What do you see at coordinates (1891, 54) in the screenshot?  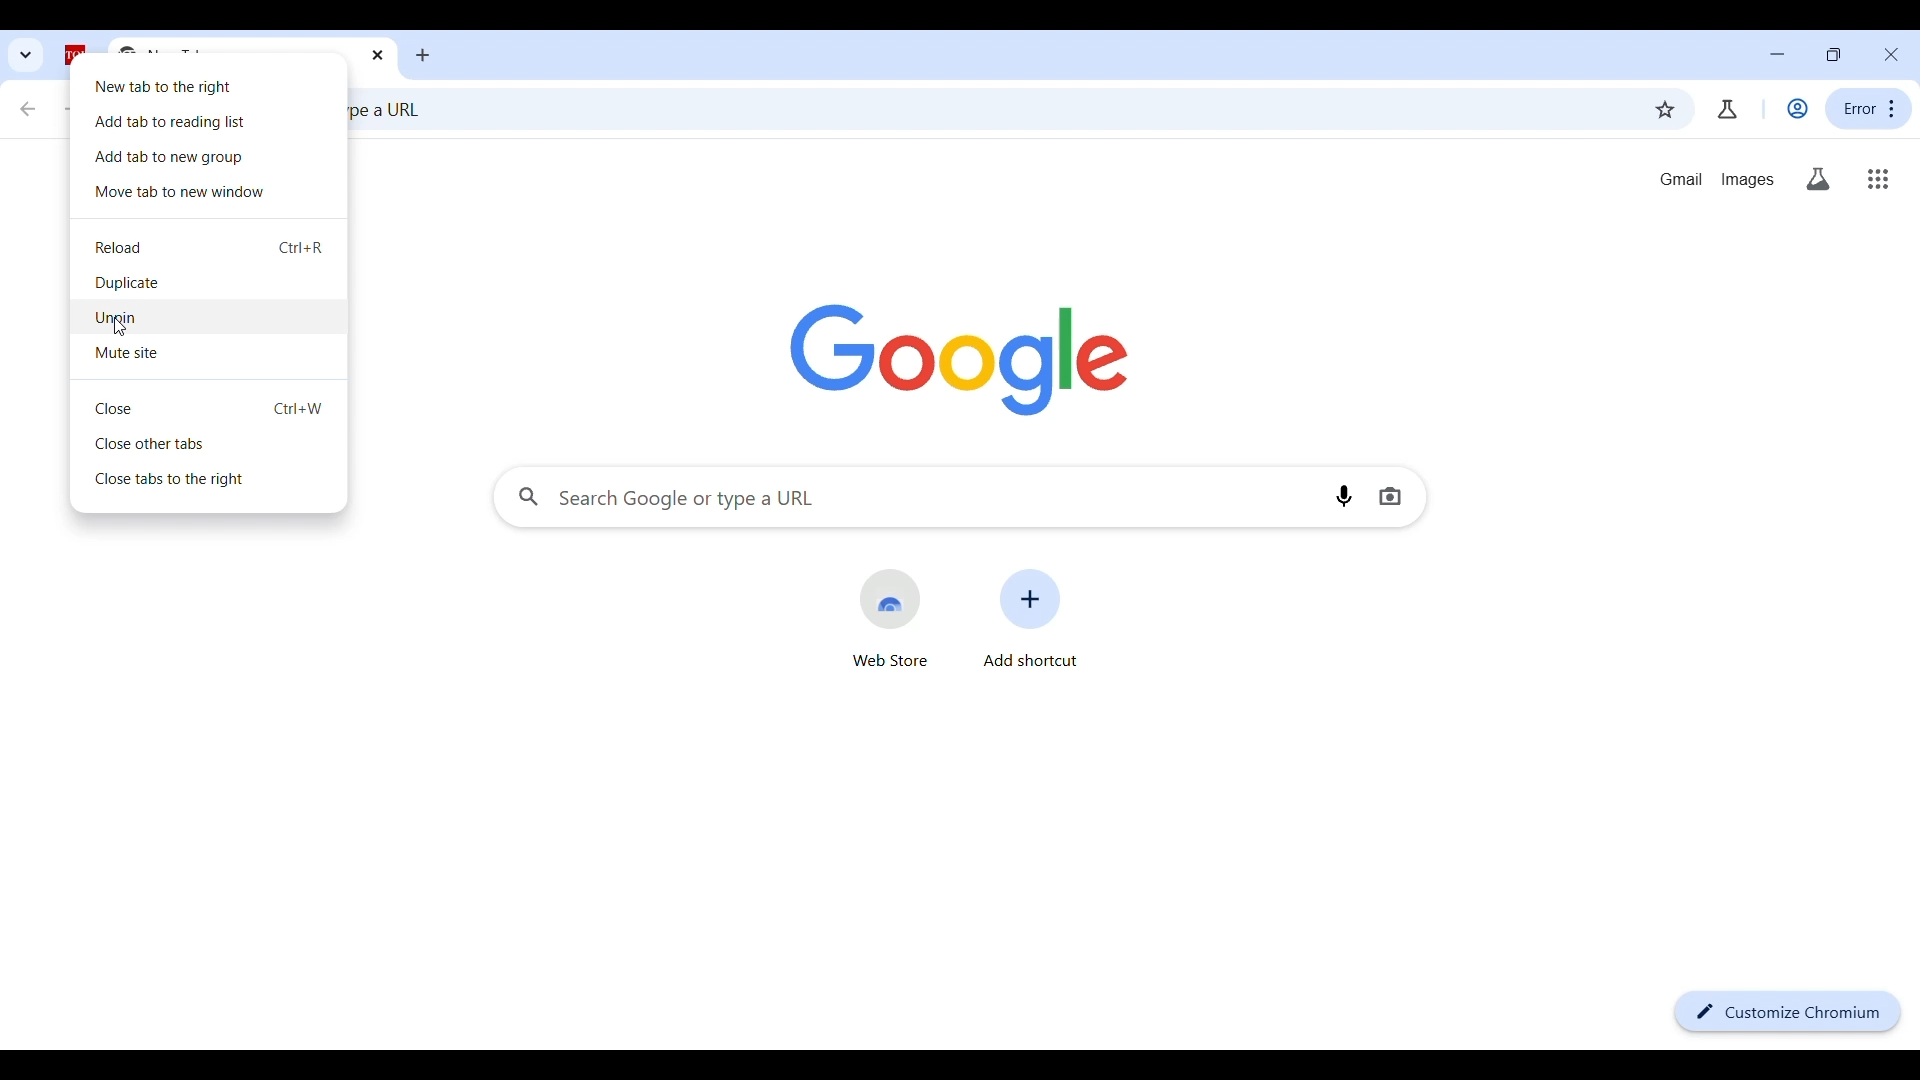 I see `Close interface` at bounding box center [1891, 54].